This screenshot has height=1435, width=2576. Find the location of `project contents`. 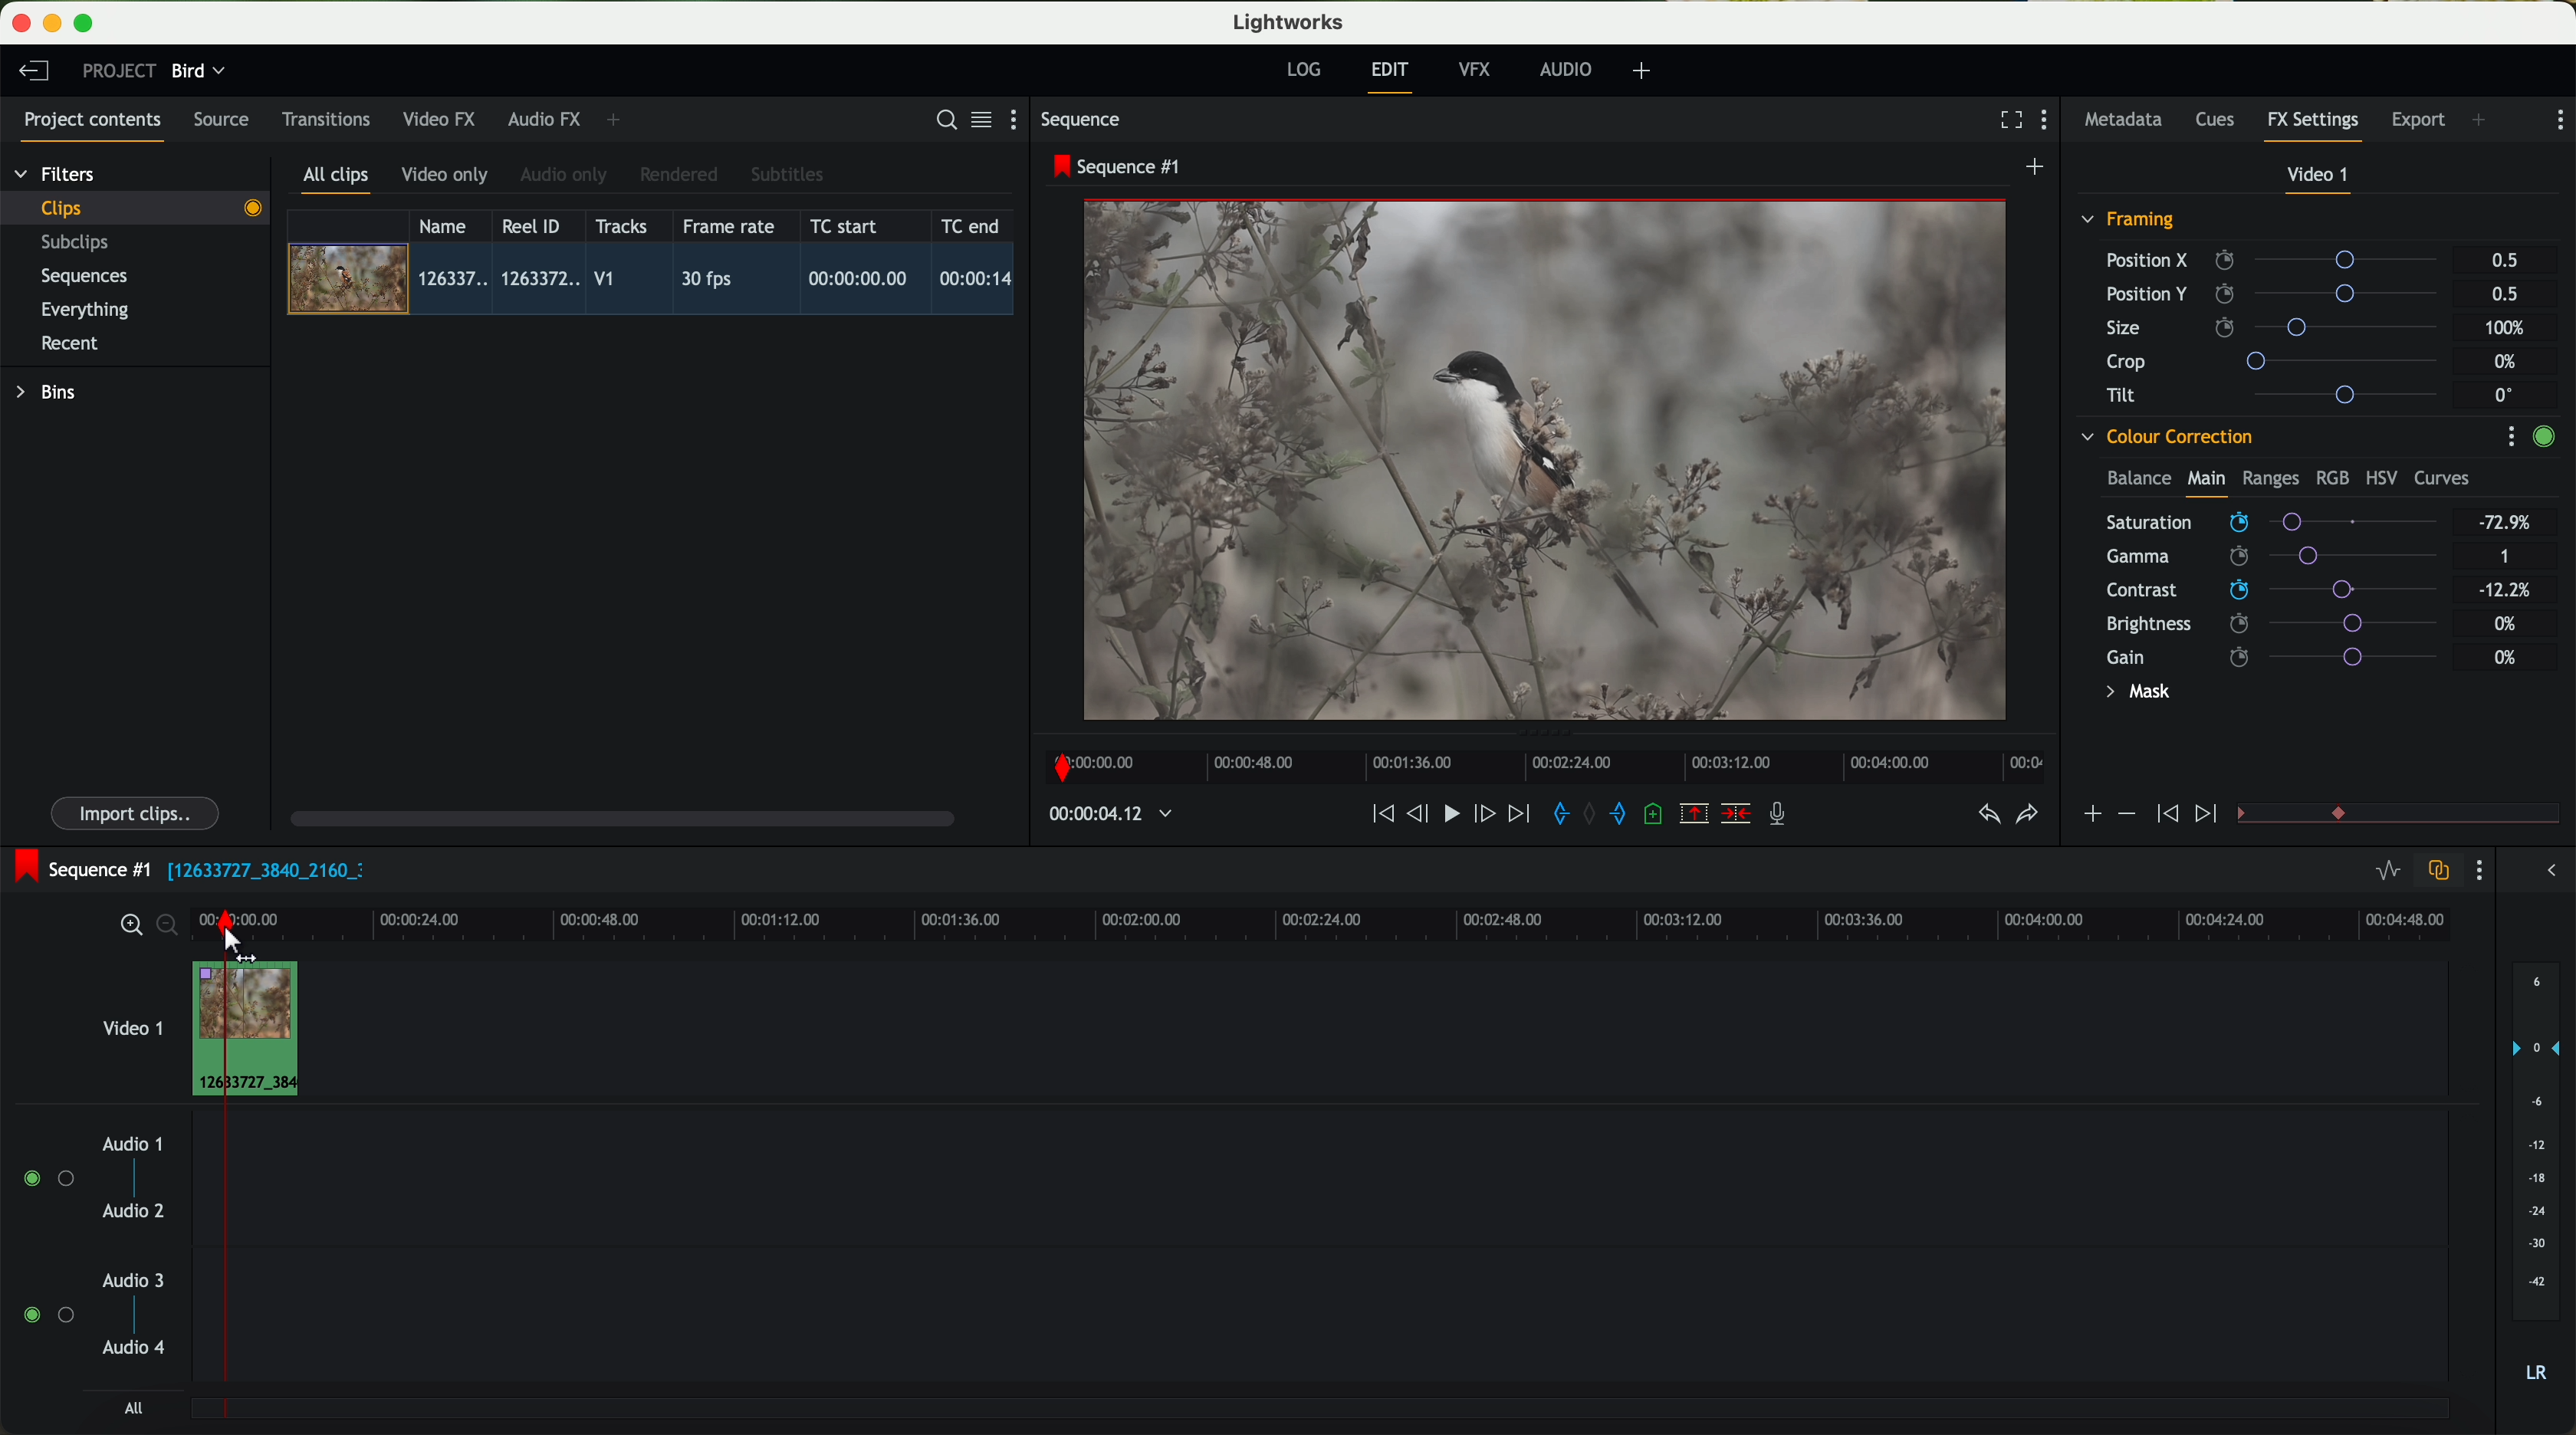

project contents is located at coordinates (93, 126).